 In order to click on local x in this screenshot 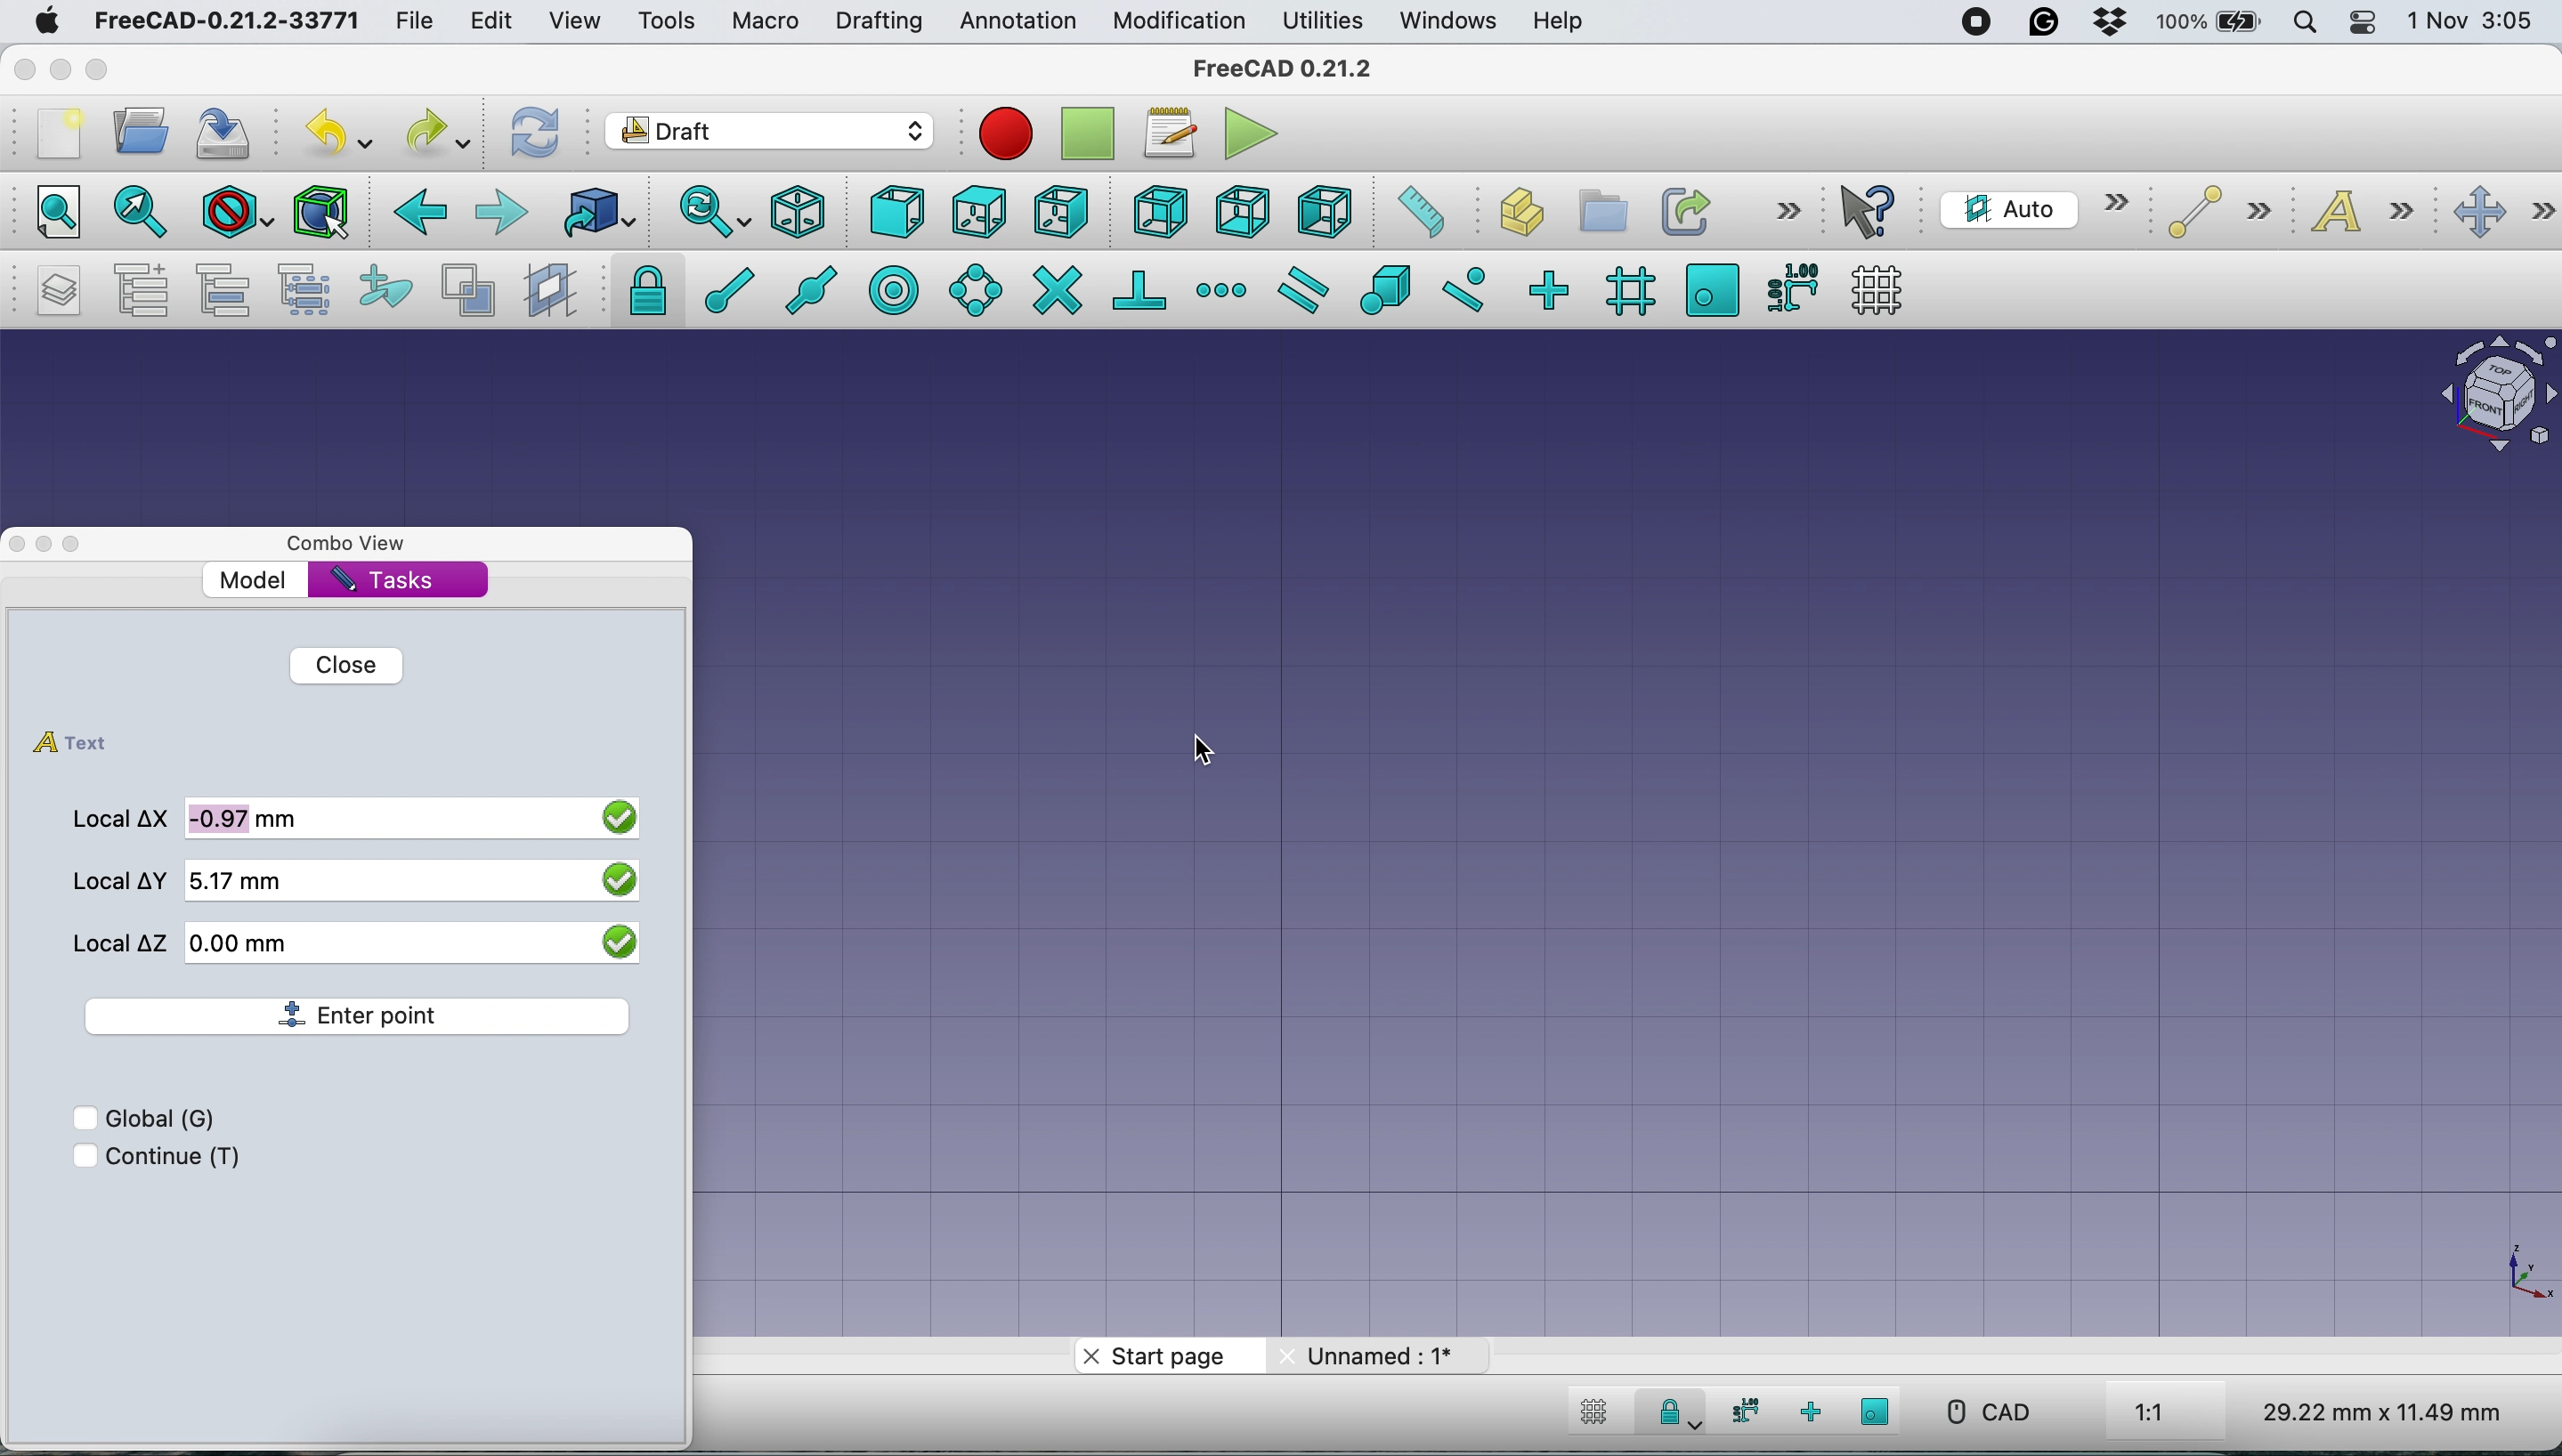, I will do `click(415, 816)`.